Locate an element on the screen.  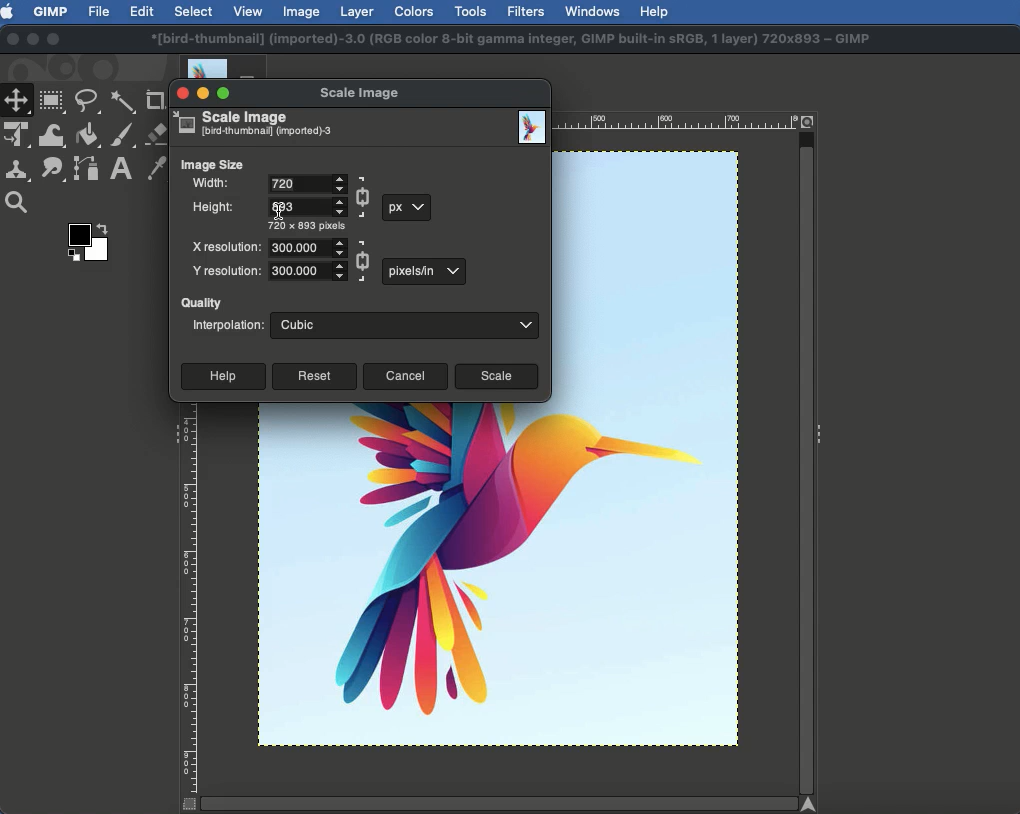
Close is located at coordinates (183, 93).